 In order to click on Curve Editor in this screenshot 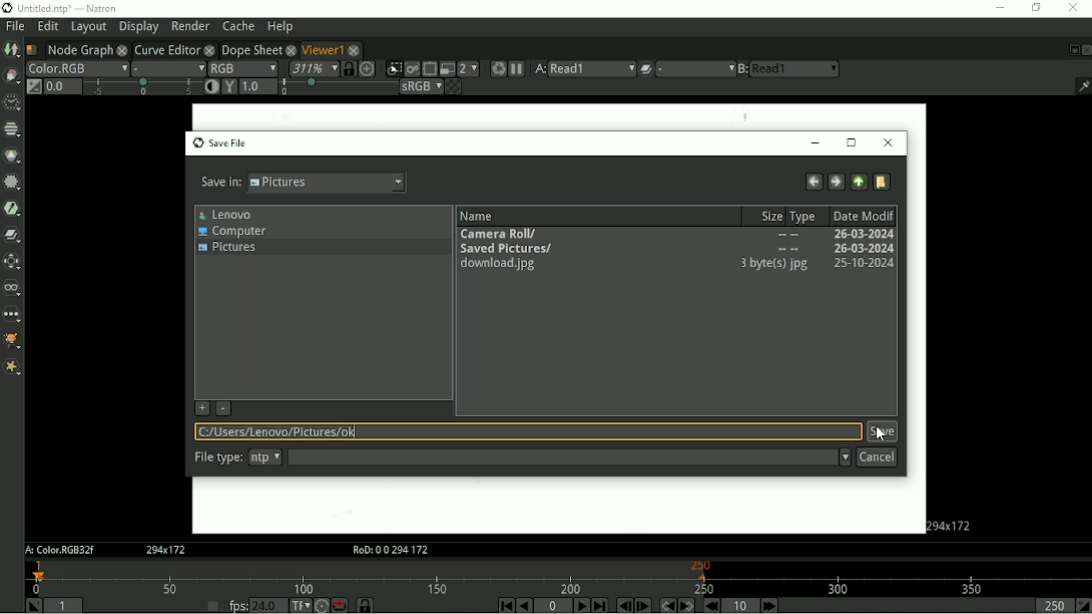, I will do `click(168, 48)`.